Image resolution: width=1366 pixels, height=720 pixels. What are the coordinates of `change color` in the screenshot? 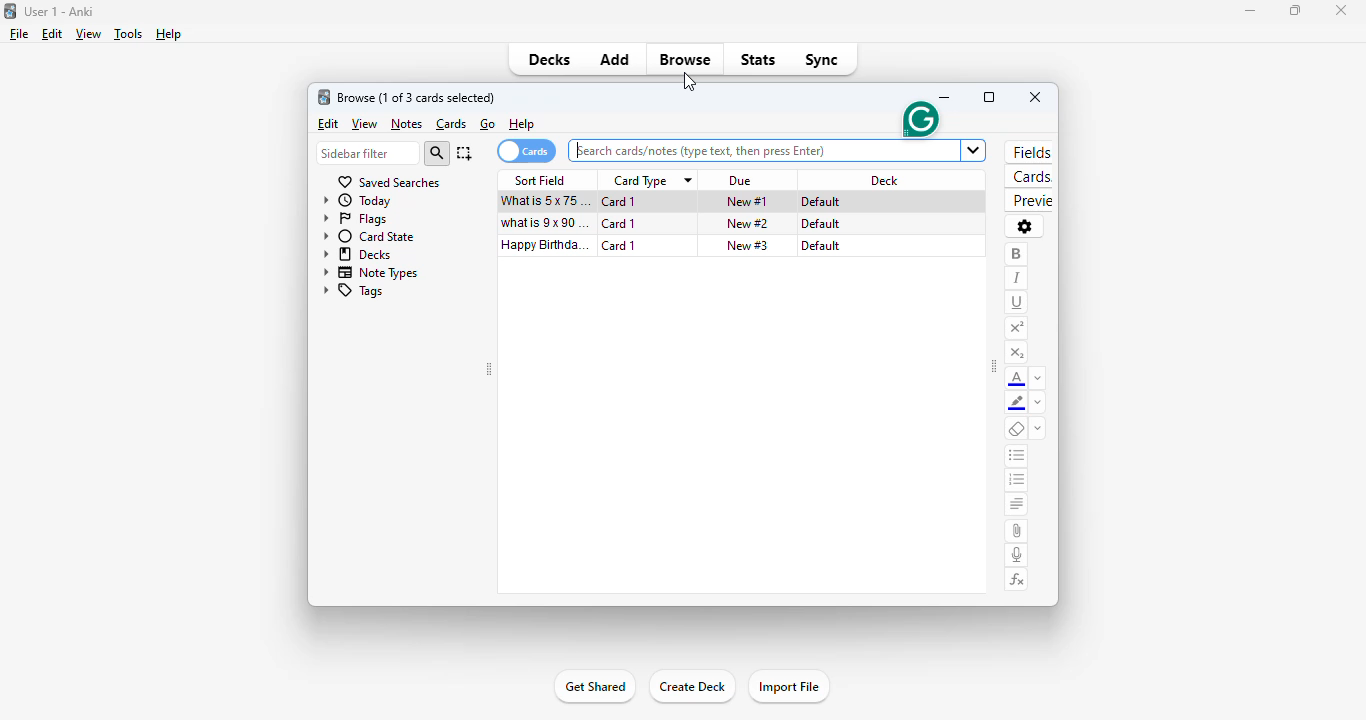 It's located at (1038, 403).